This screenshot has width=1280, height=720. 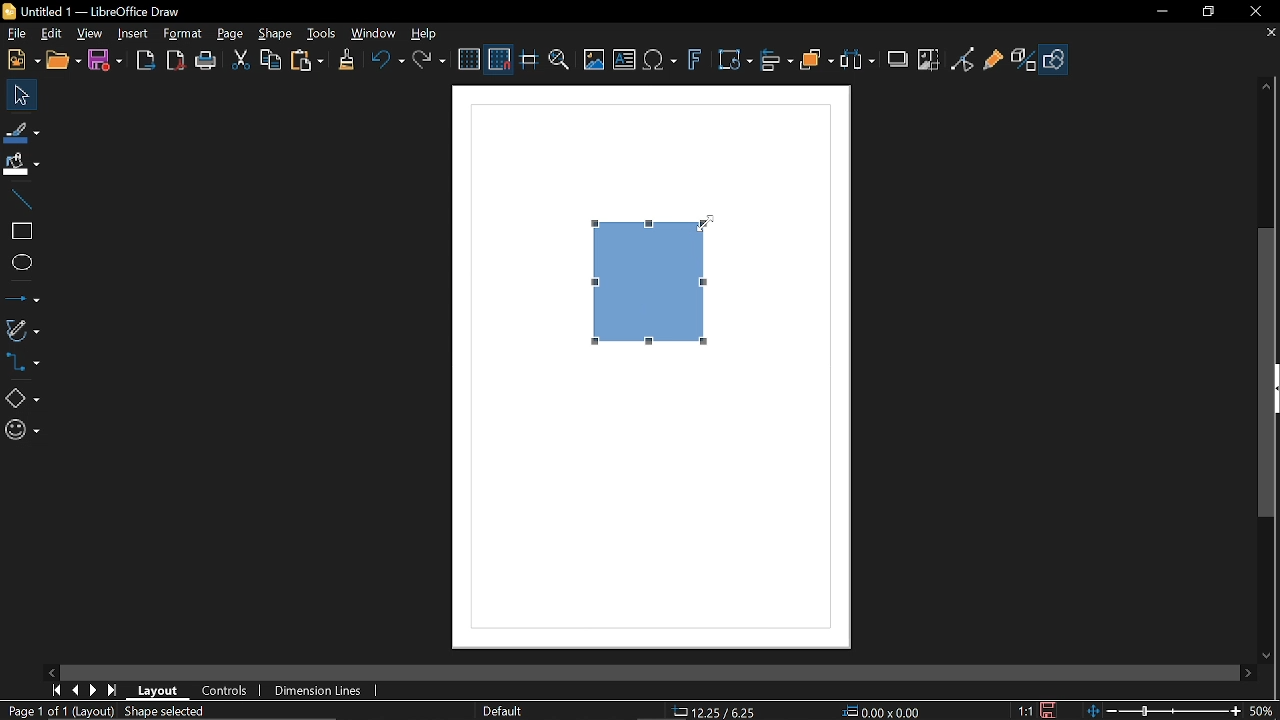 I want to click on Shape selection, so click(x=174, y=712).